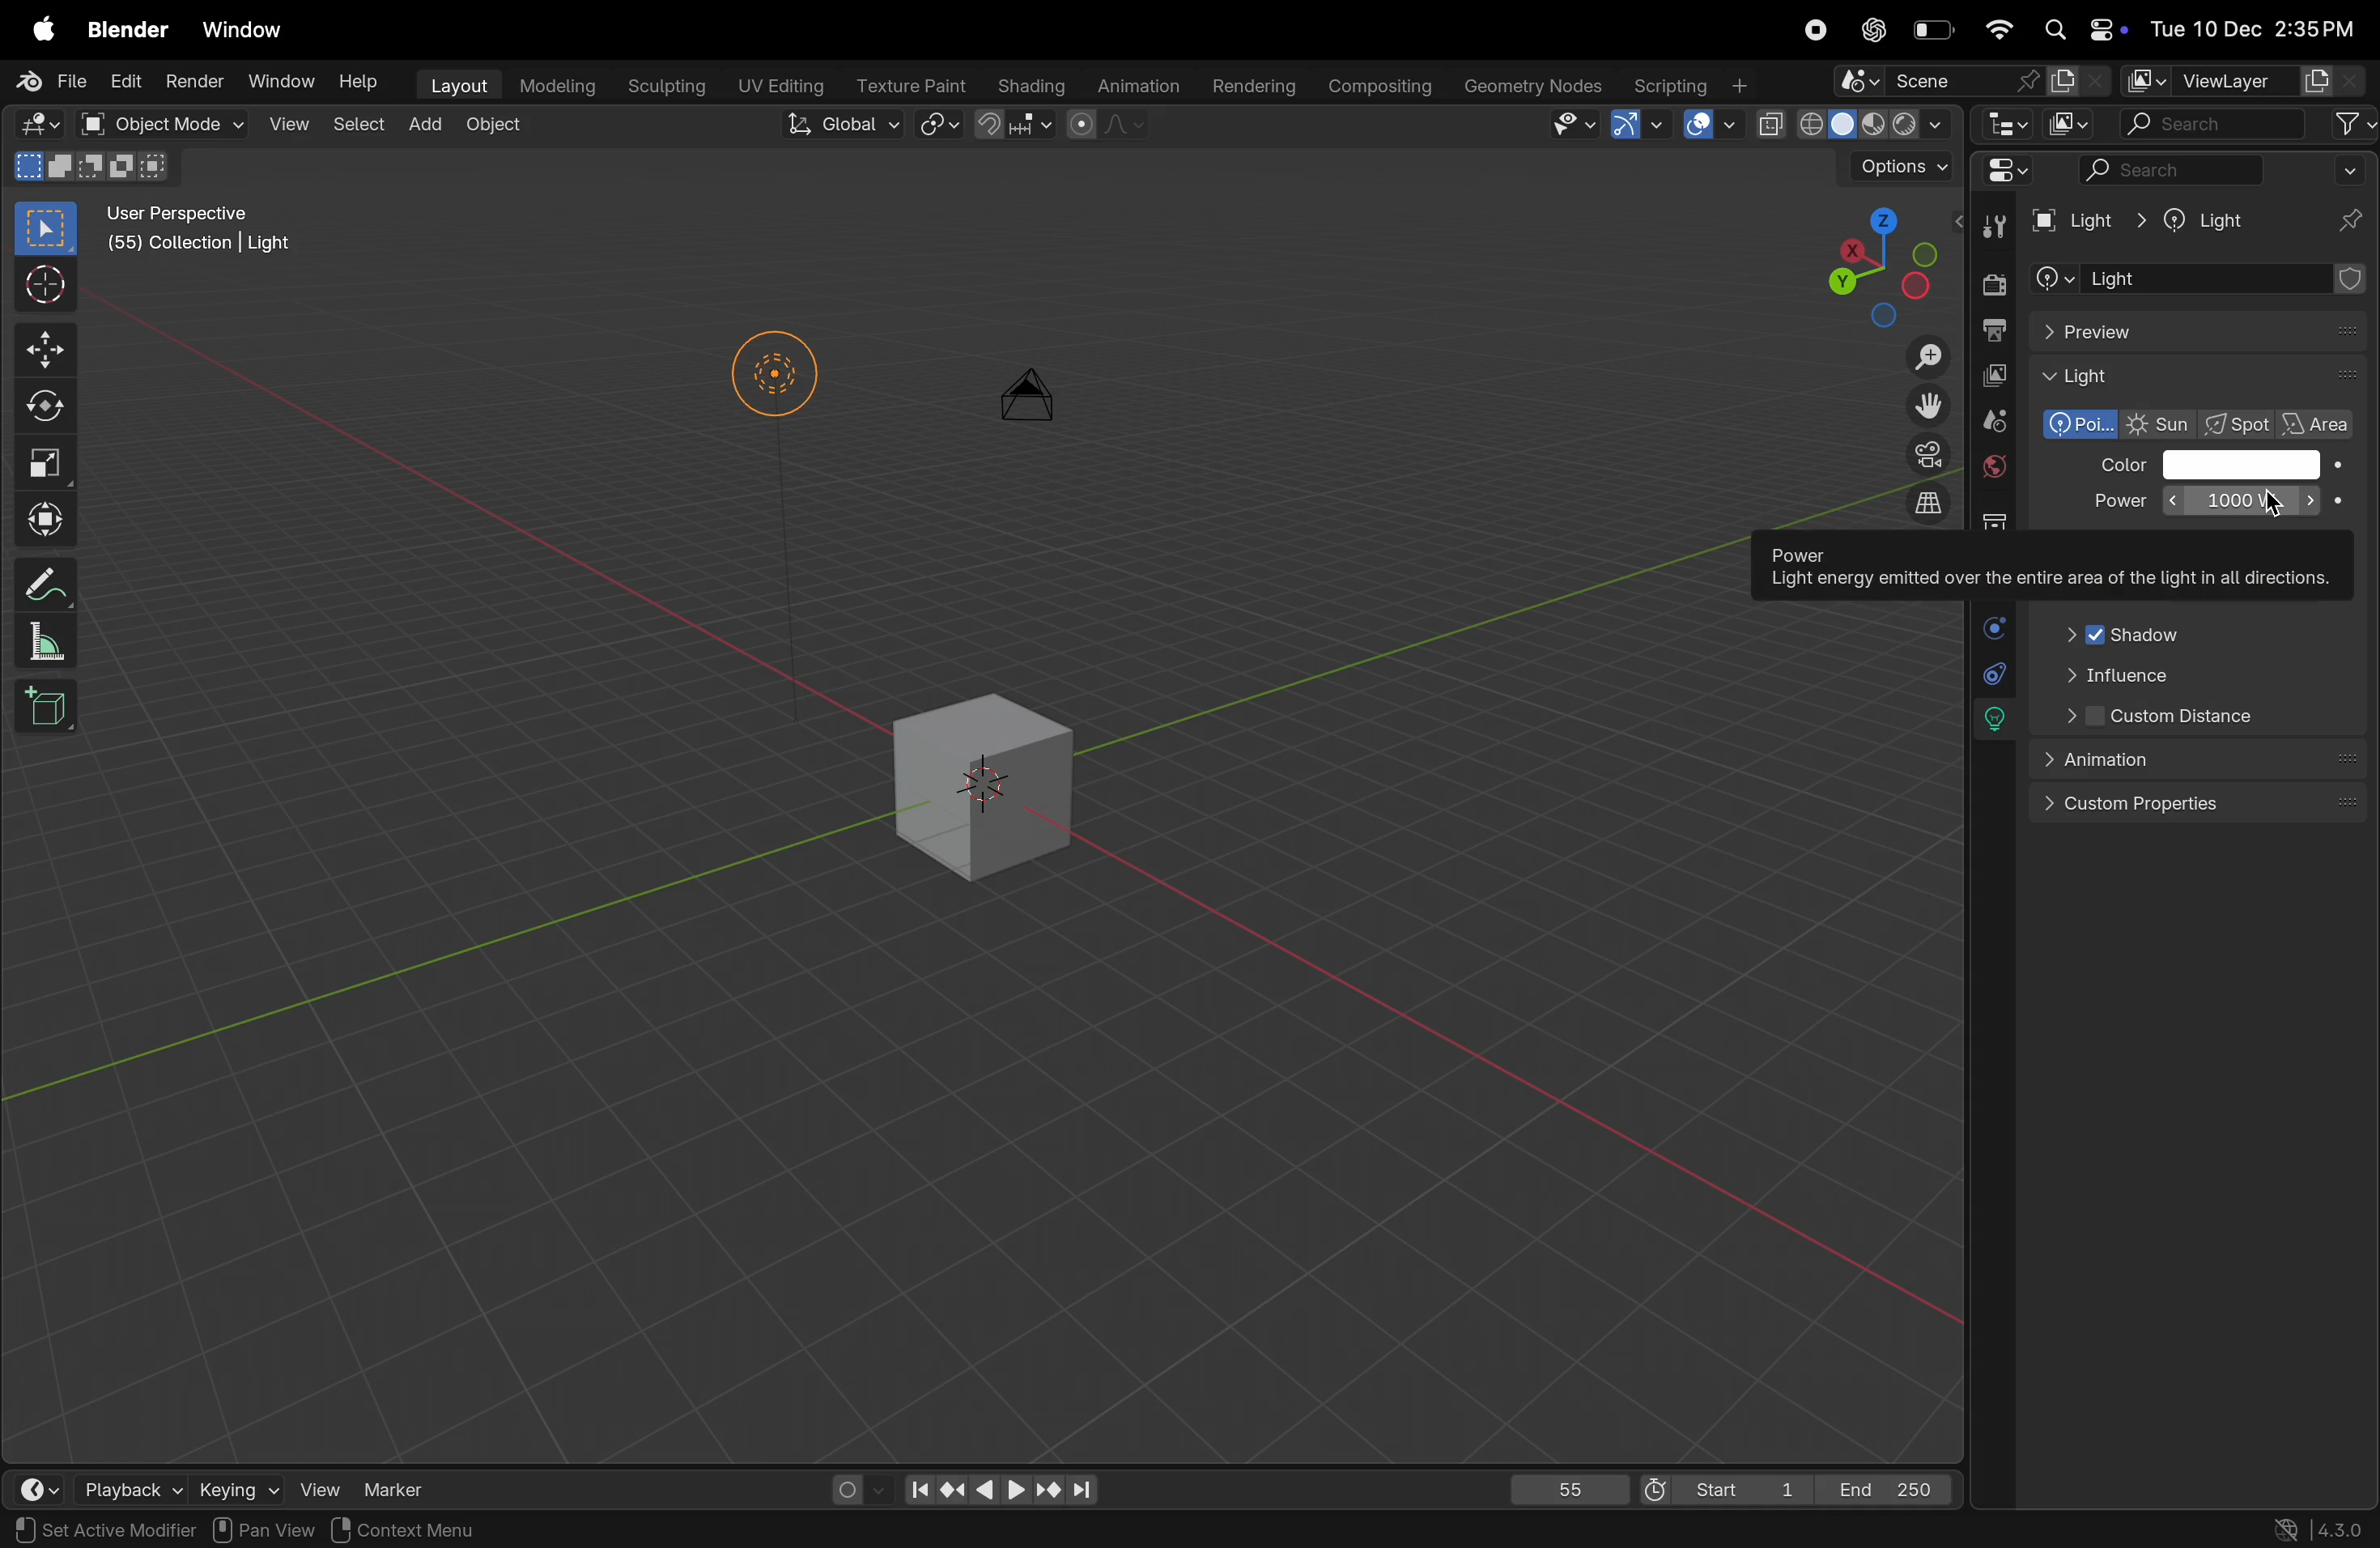 The width and height of the screenshot is (2380, 1548). What do you see at coordinates (52, 714) in the screenshot?
I see `cube` at bounding box center [52, 714].